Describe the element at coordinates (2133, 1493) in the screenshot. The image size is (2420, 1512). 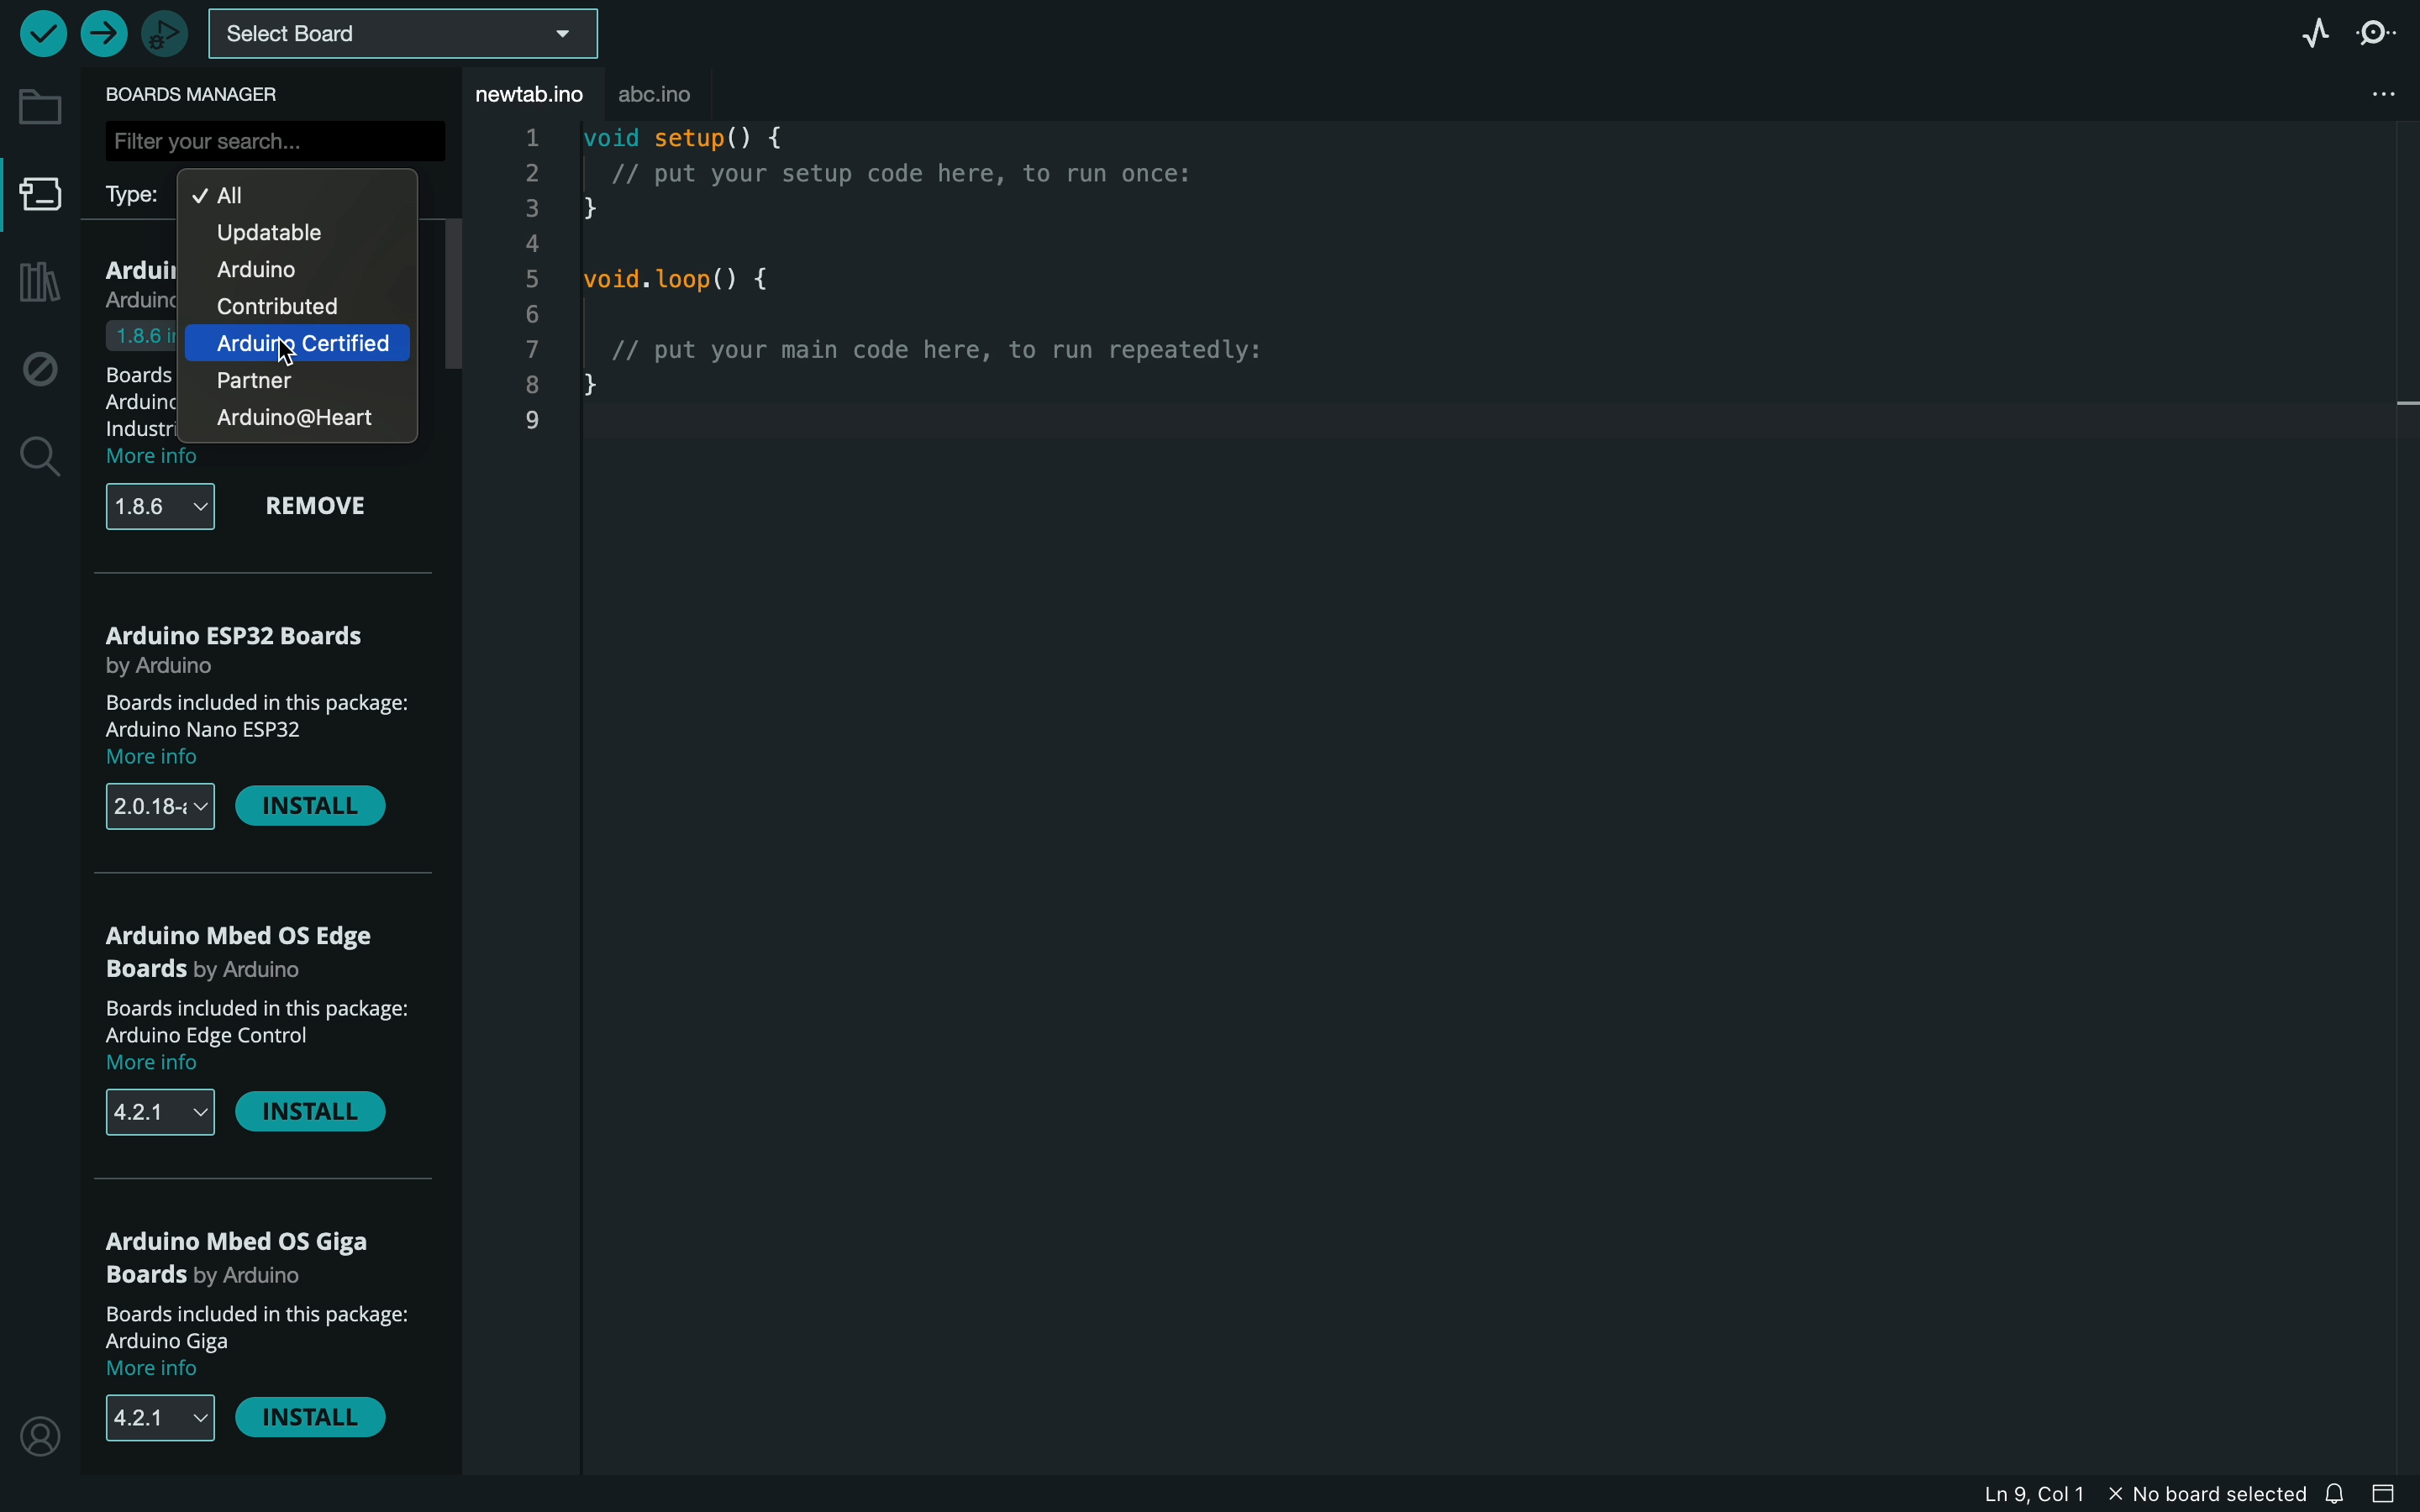
I see `file information` at that location.